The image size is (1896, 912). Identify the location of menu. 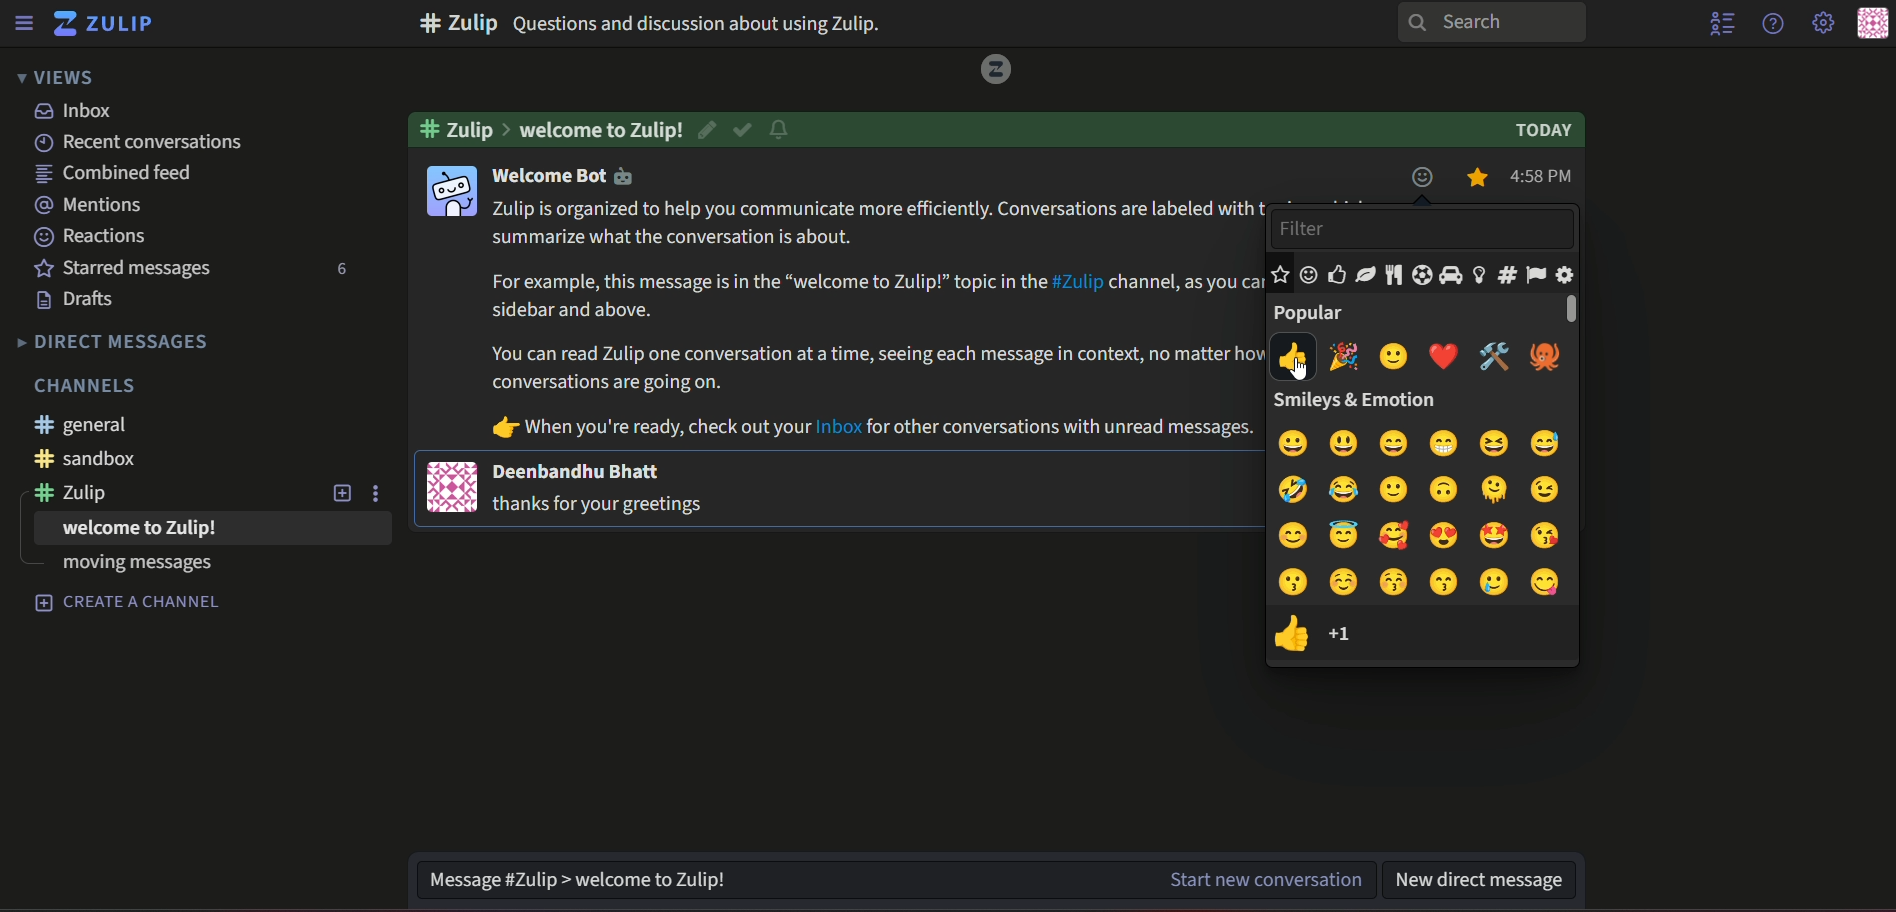
(28, 23).